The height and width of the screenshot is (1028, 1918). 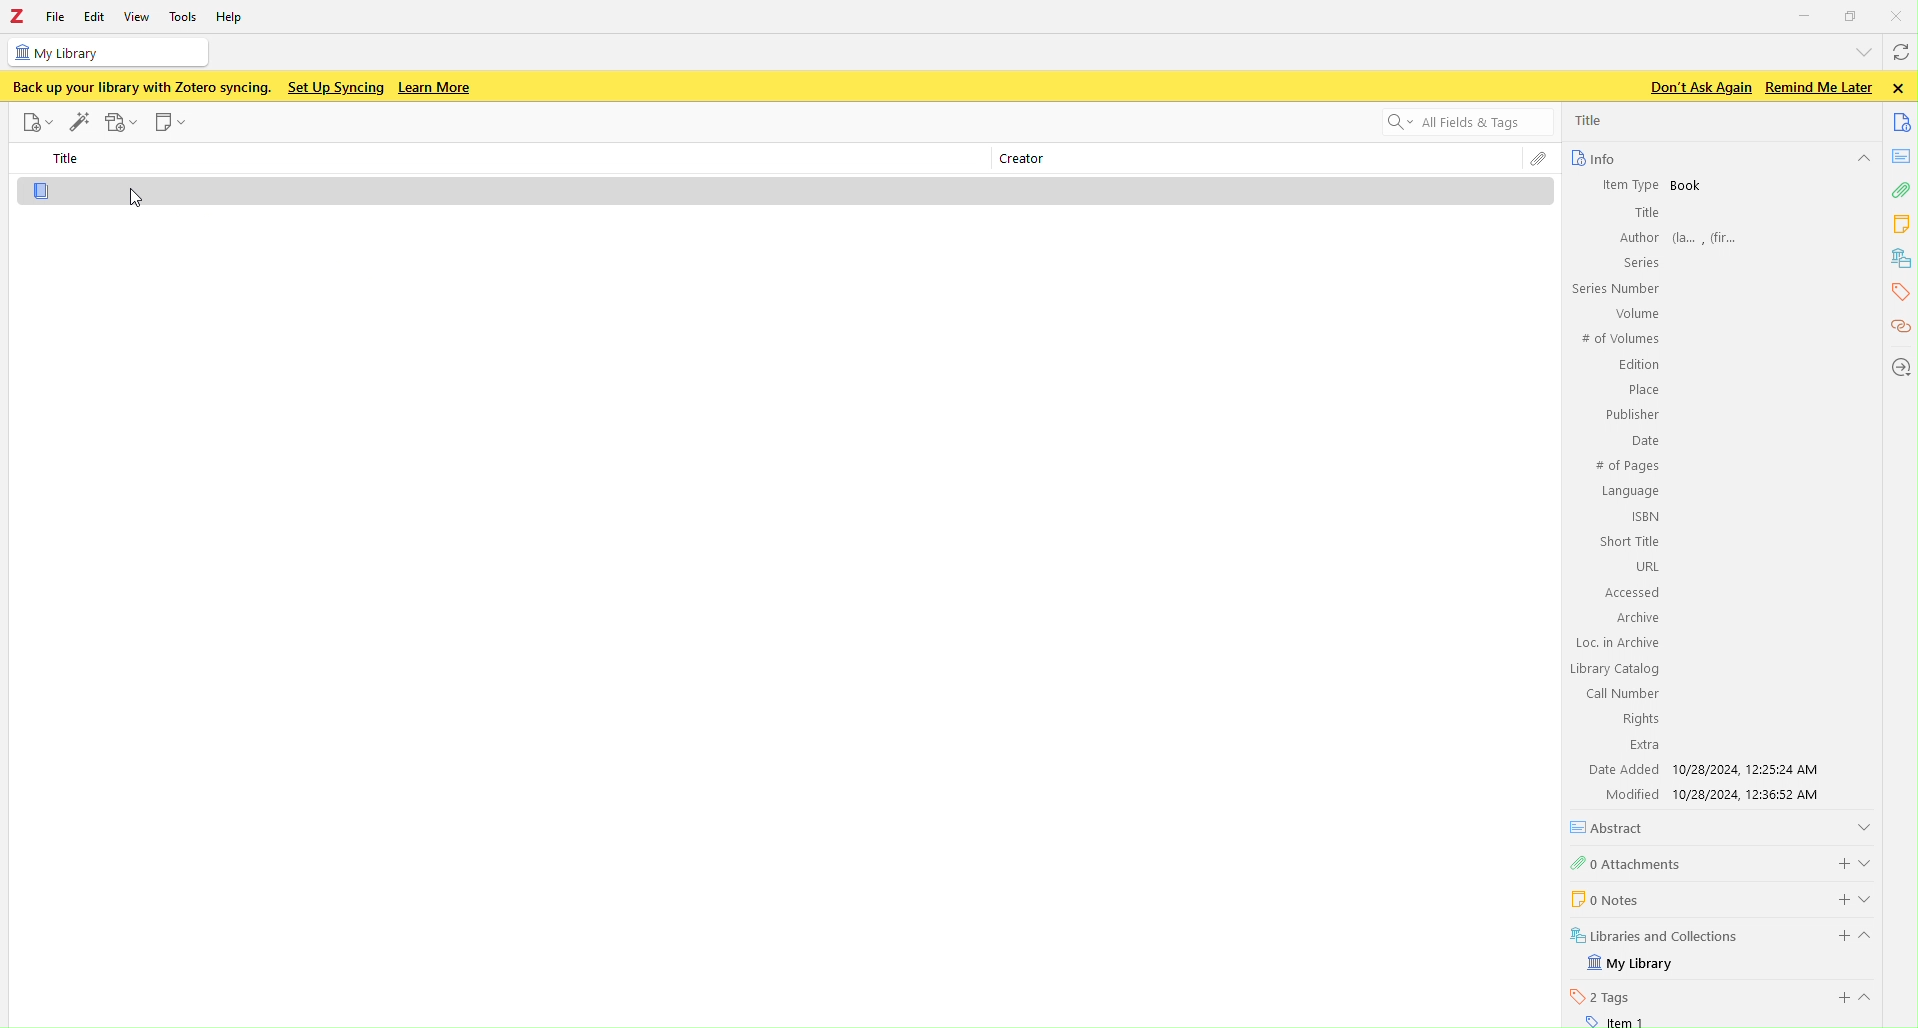 I want to click on show, so click(x=1869, y=860).